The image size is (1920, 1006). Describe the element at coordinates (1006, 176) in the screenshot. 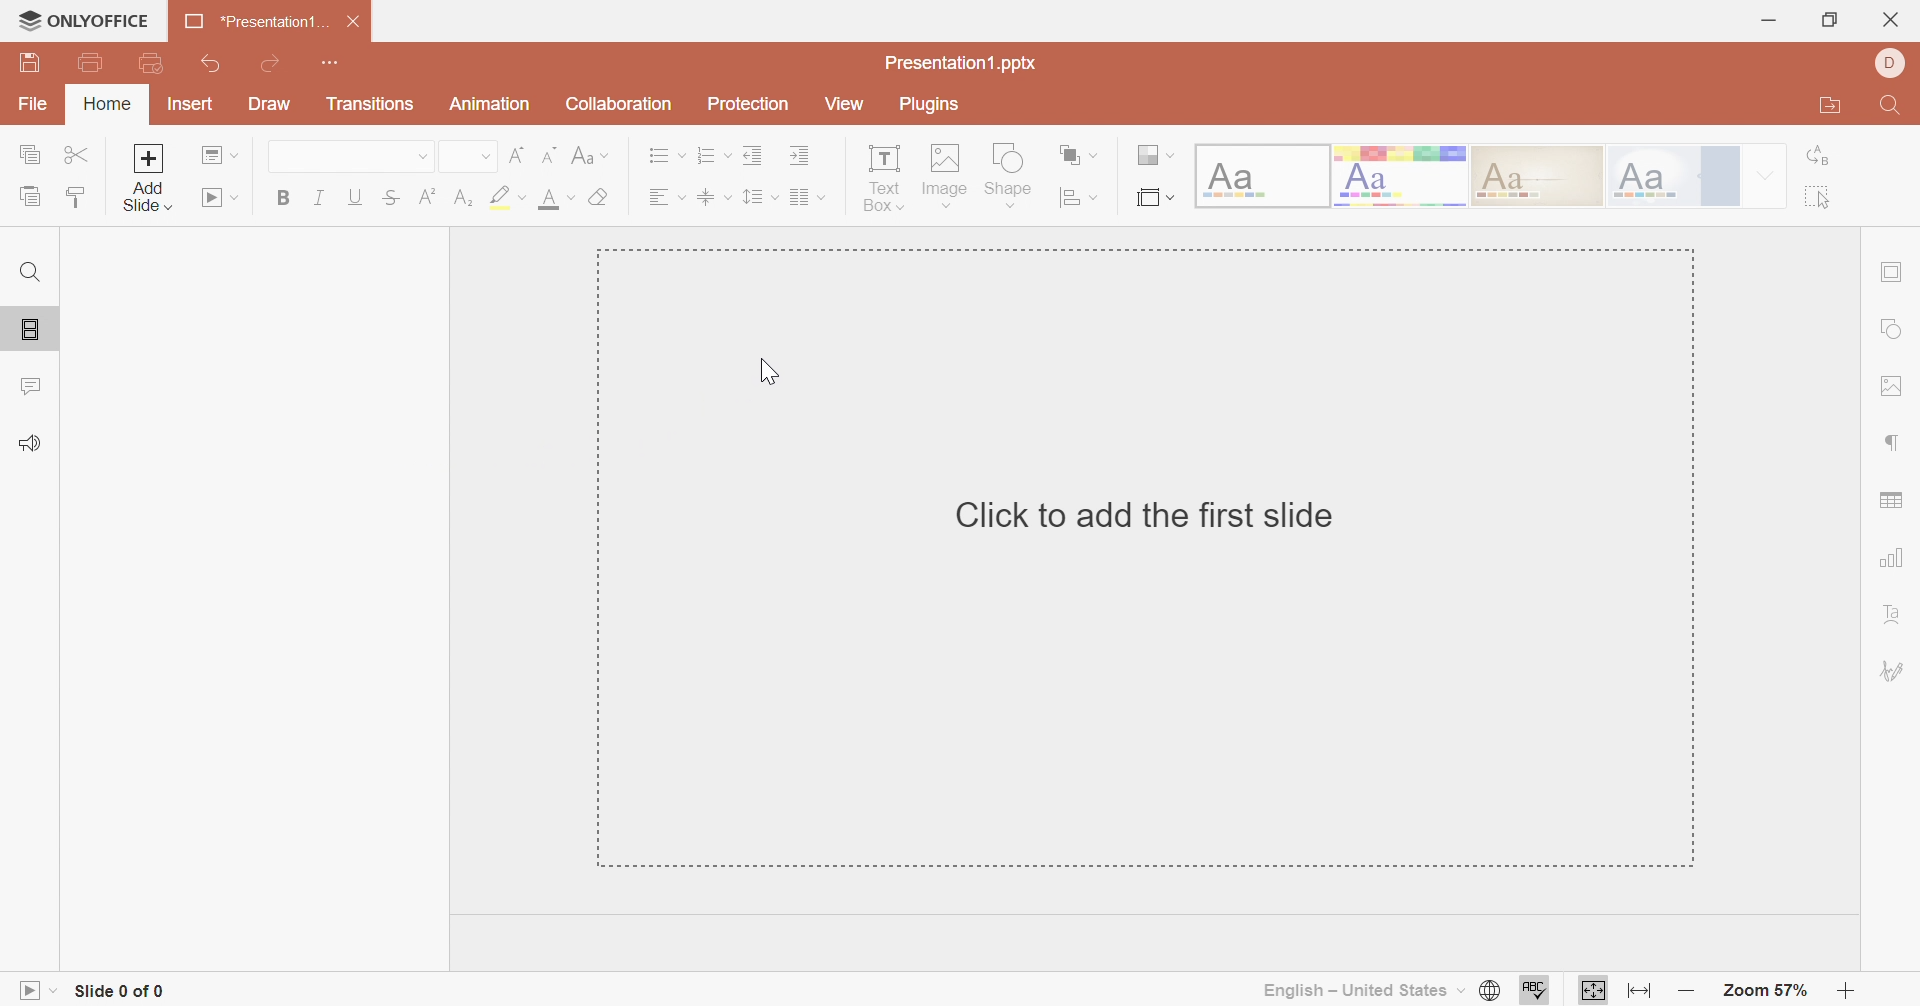

I see `Shape` at that location.